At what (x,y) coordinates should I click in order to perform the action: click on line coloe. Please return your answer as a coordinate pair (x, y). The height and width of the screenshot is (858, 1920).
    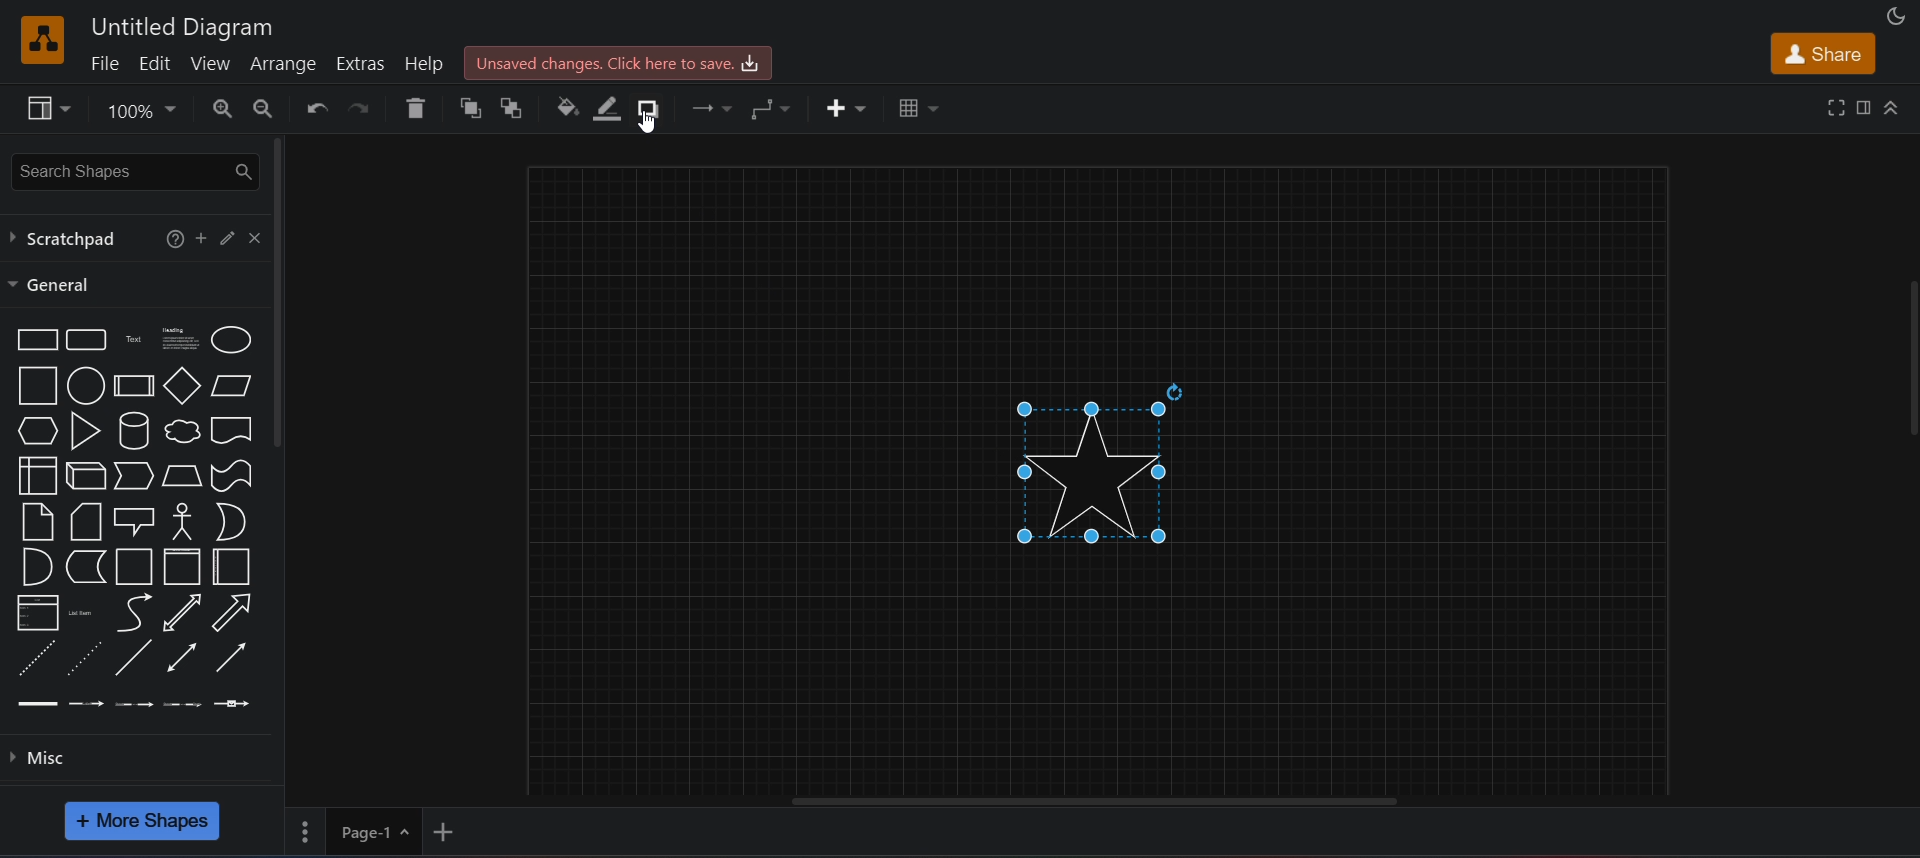
    Looking at the image, I should click on (613, 109).